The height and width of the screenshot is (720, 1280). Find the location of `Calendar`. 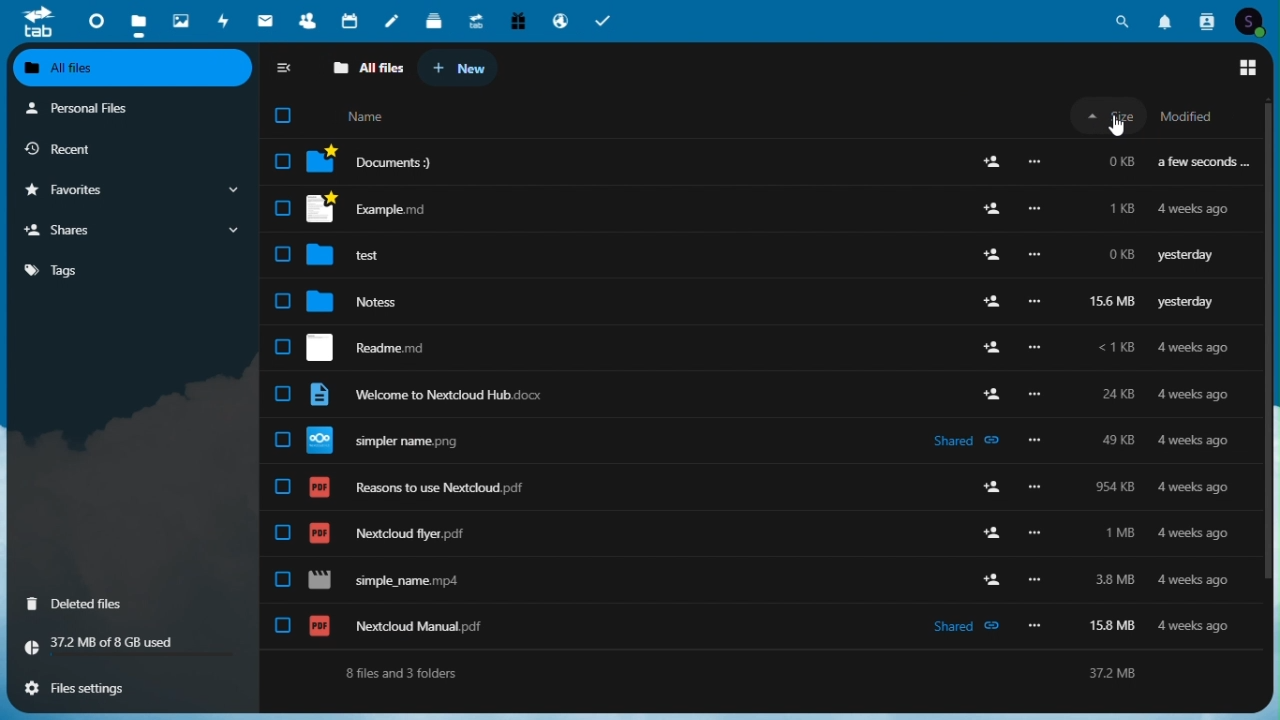

Calendar is located at coordinates (353, 21).